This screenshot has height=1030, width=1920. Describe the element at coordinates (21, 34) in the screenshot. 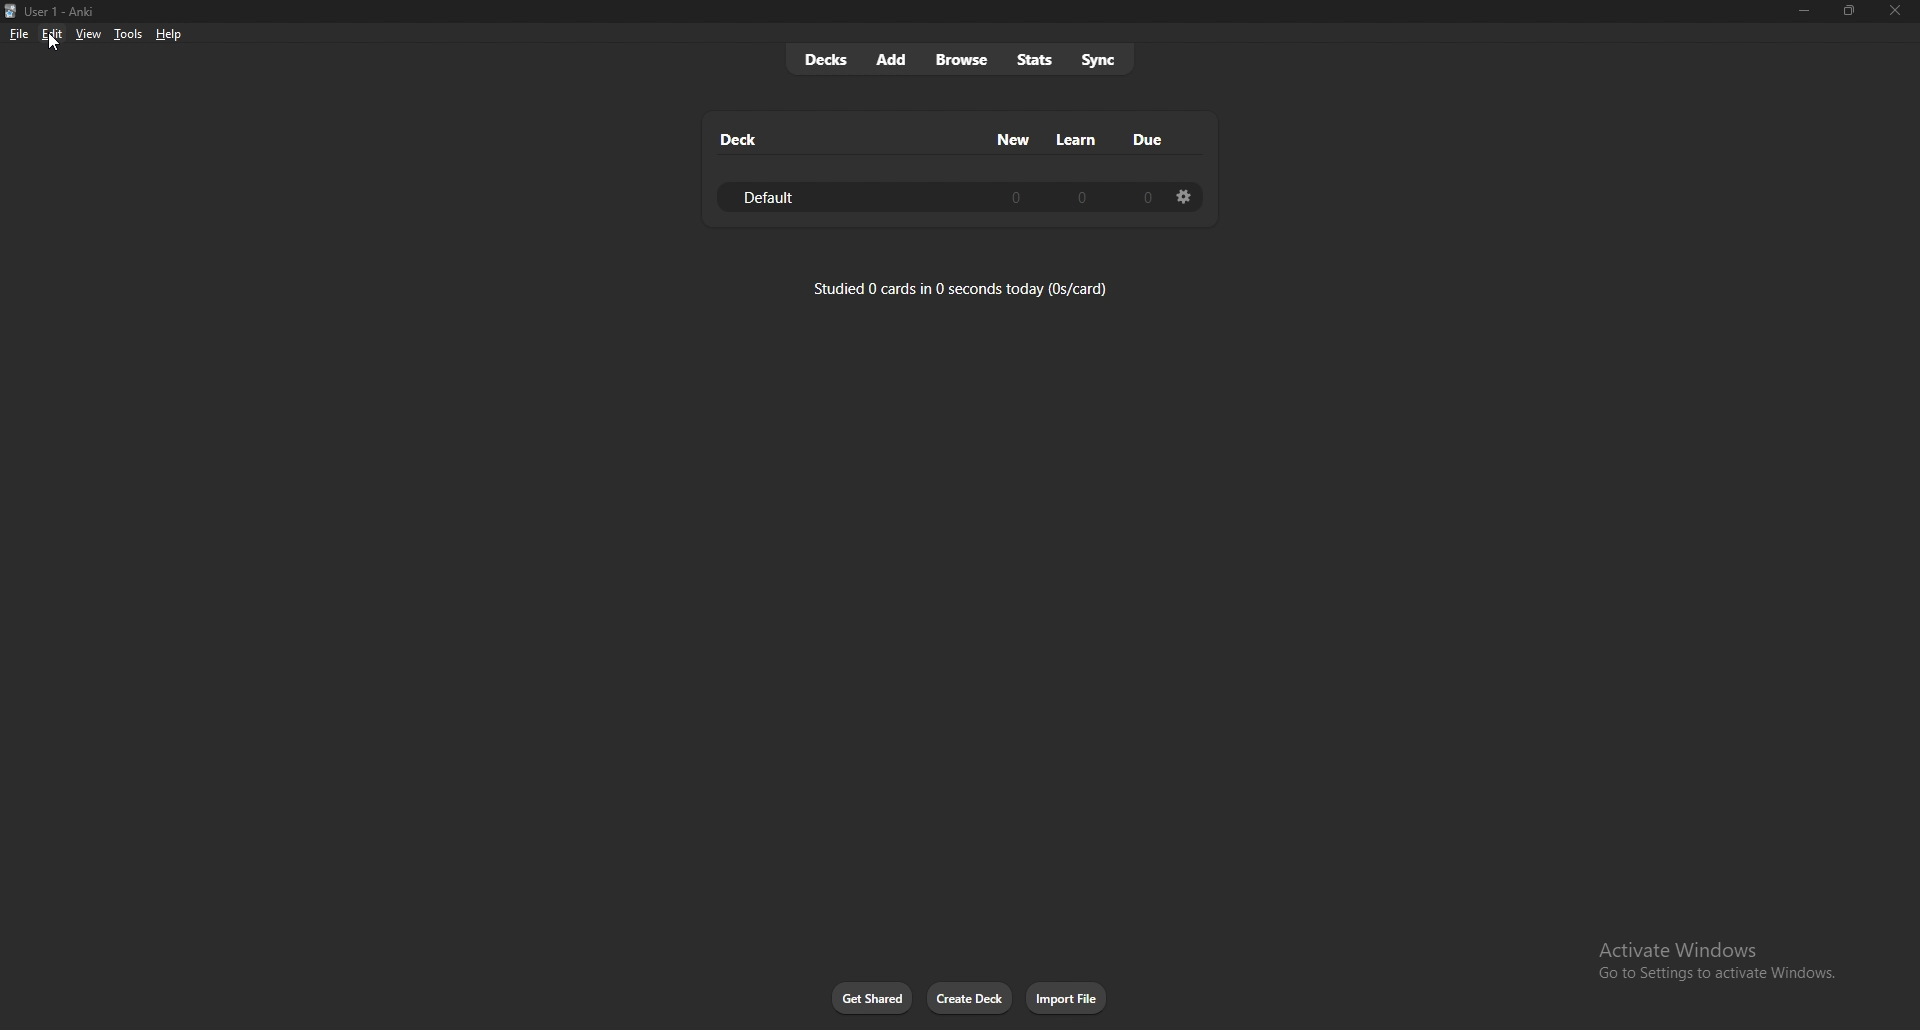

I see `file` at that location.